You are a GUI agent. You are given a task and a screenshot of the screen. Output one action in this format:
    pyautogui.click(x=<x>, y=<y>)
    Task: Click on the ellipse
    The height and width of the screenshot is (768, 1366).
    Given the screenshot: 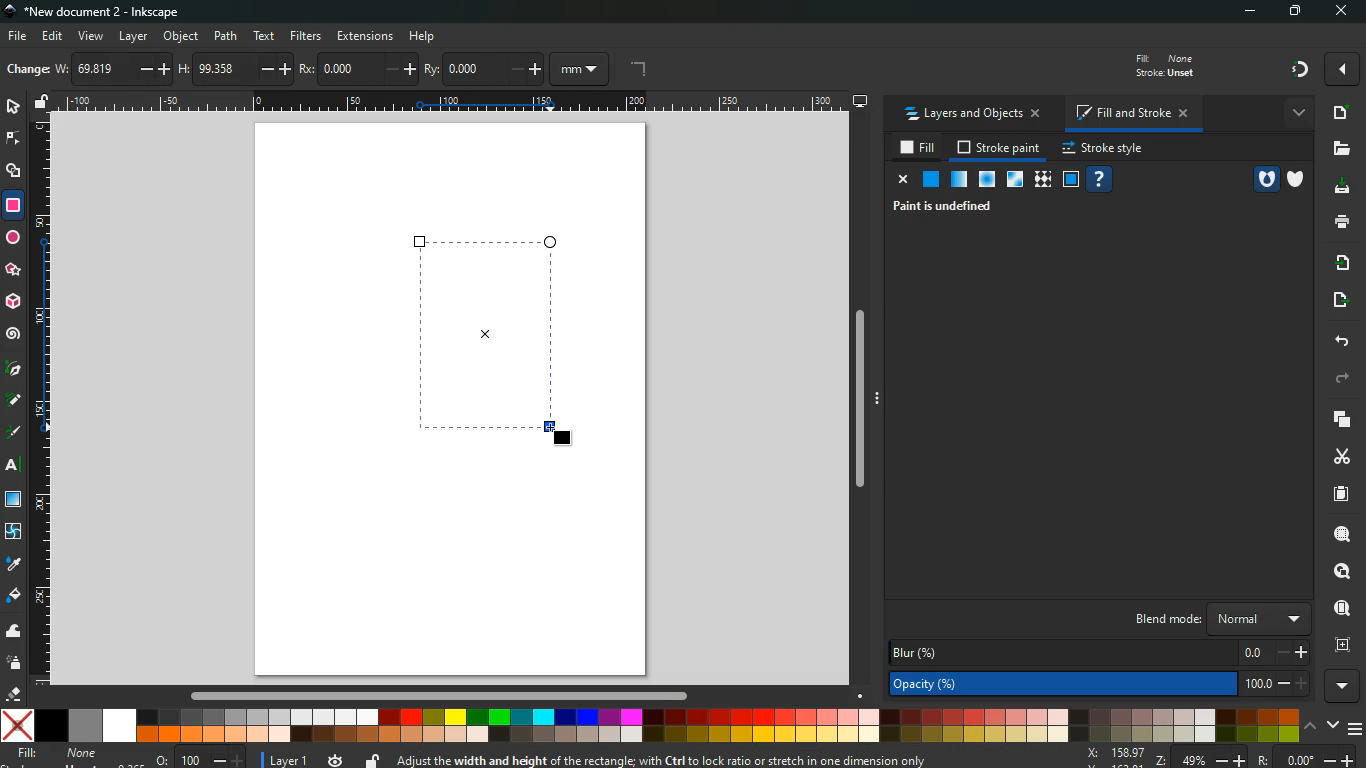 What is the action you would take?
    pyautogui.click(x=11, y=236)
    